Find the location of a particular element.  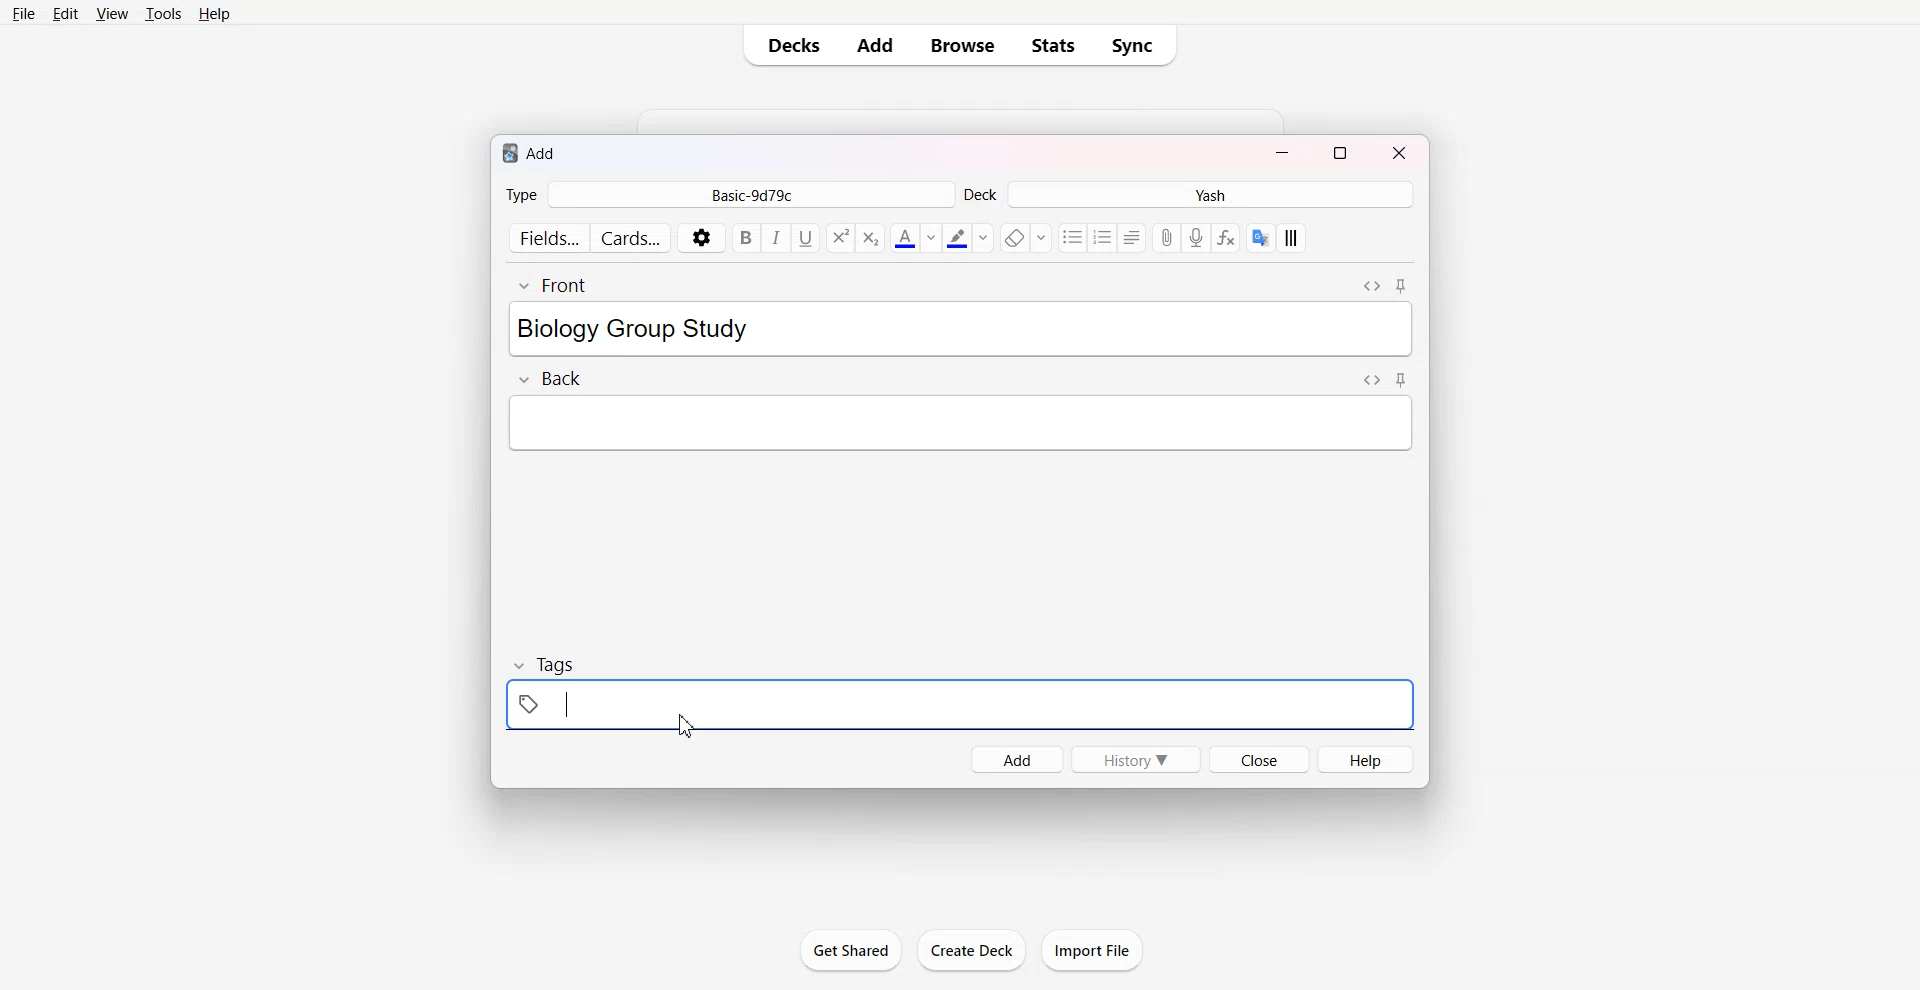

File is located at coordinates (24, 15).